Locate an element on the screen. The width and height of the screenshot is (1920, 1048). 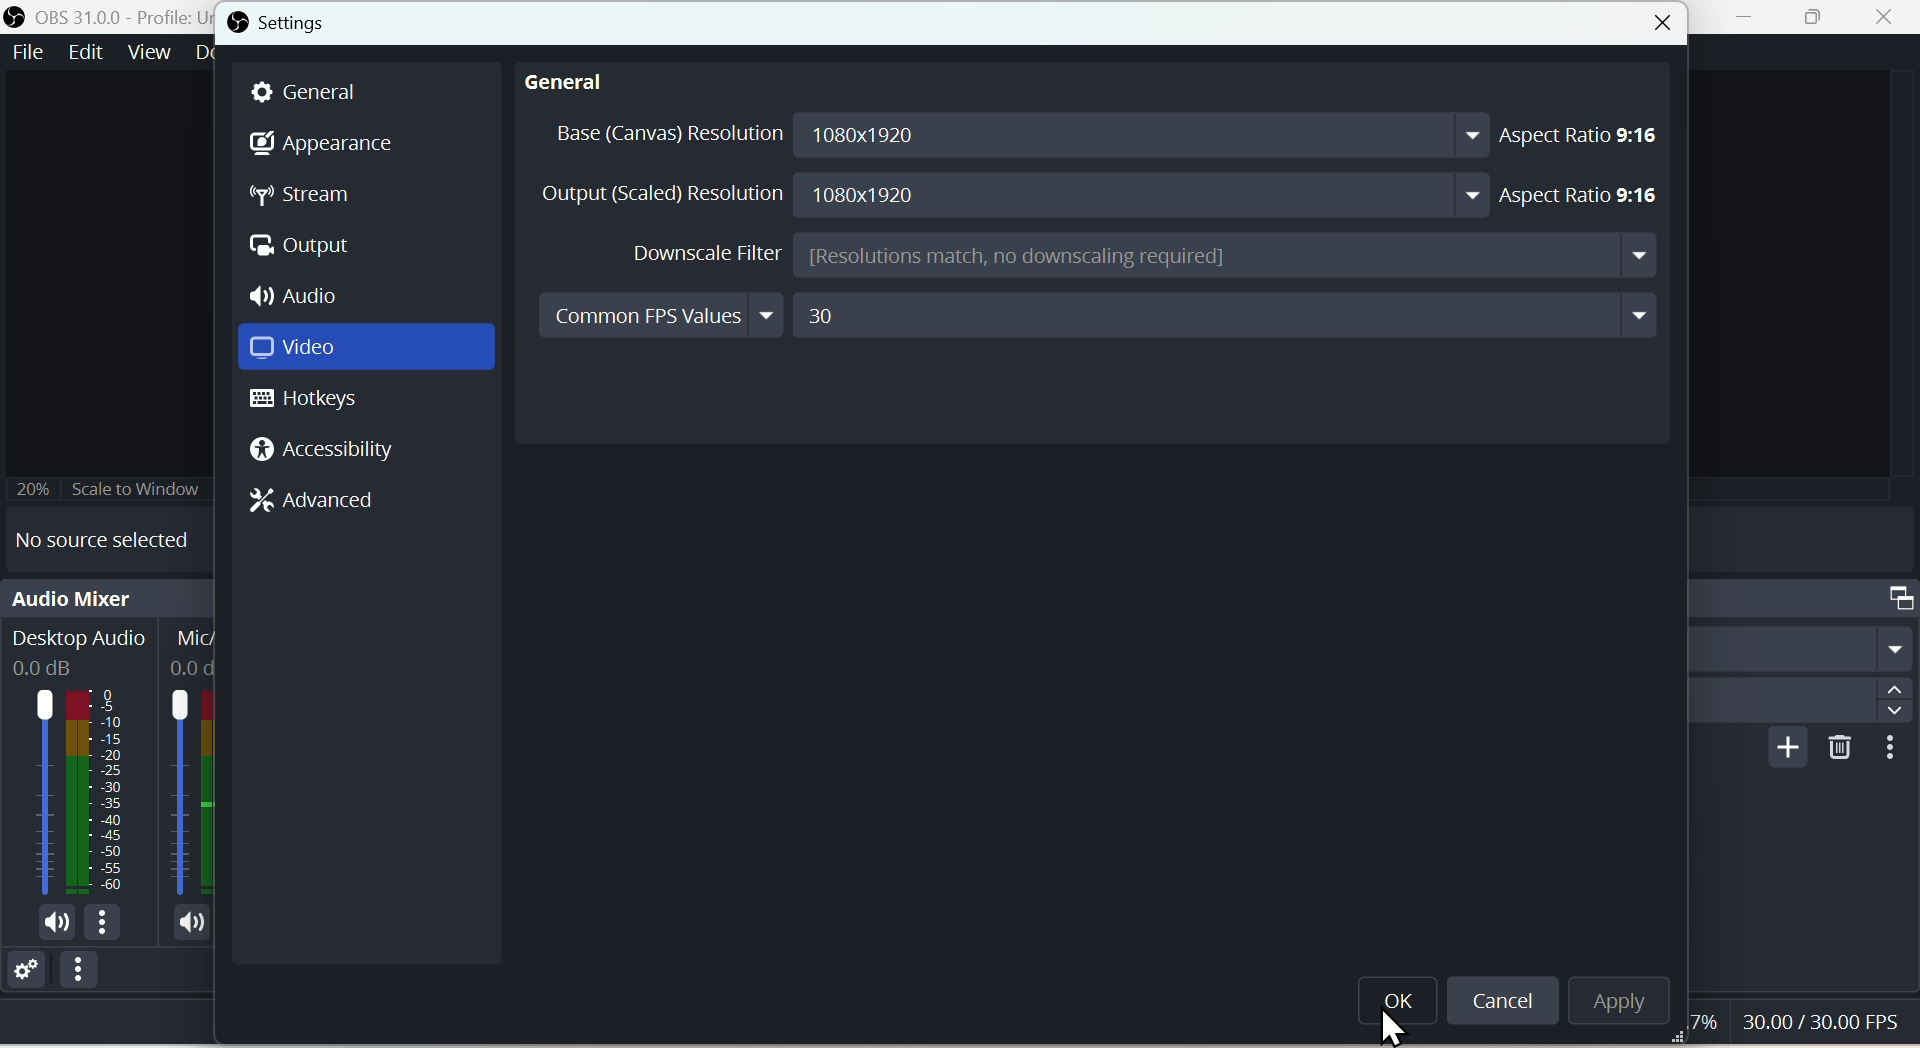
 is located at coordinates (365, 350).